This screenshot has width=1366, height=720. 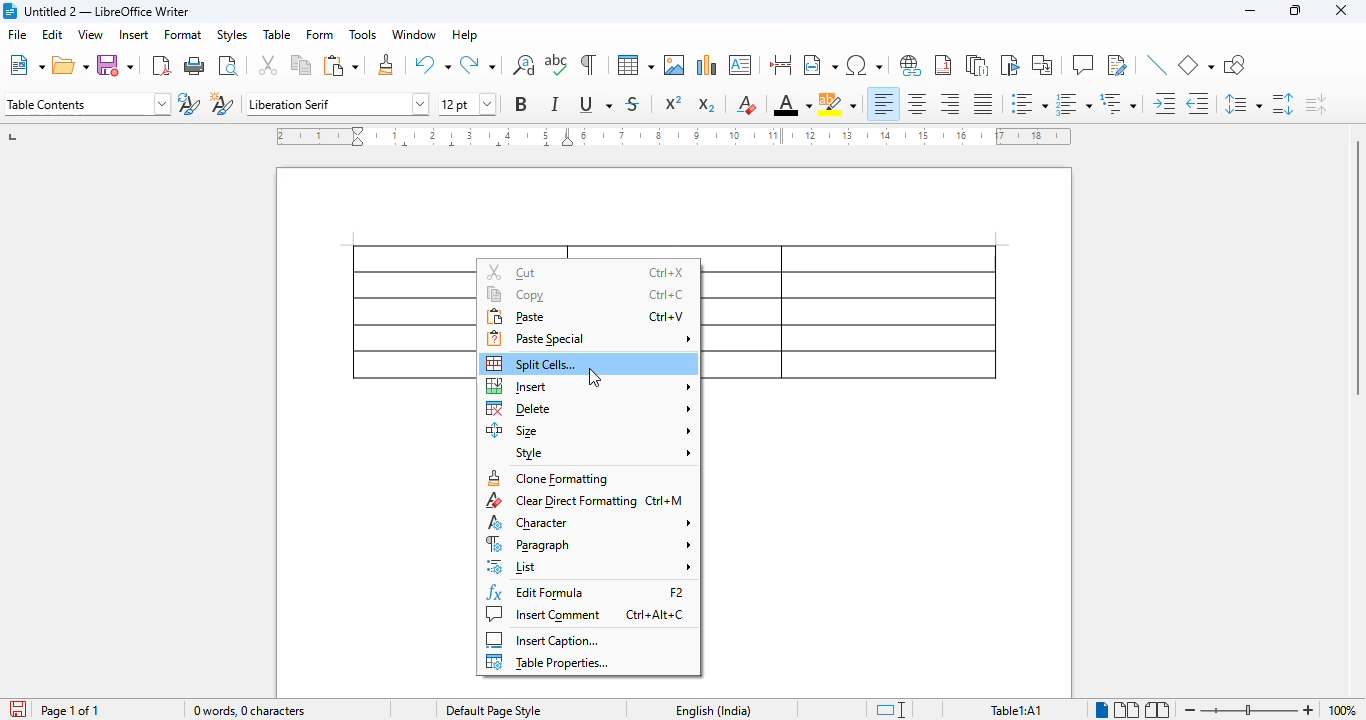 I want to click on English (India), so click(x=713, y=710).